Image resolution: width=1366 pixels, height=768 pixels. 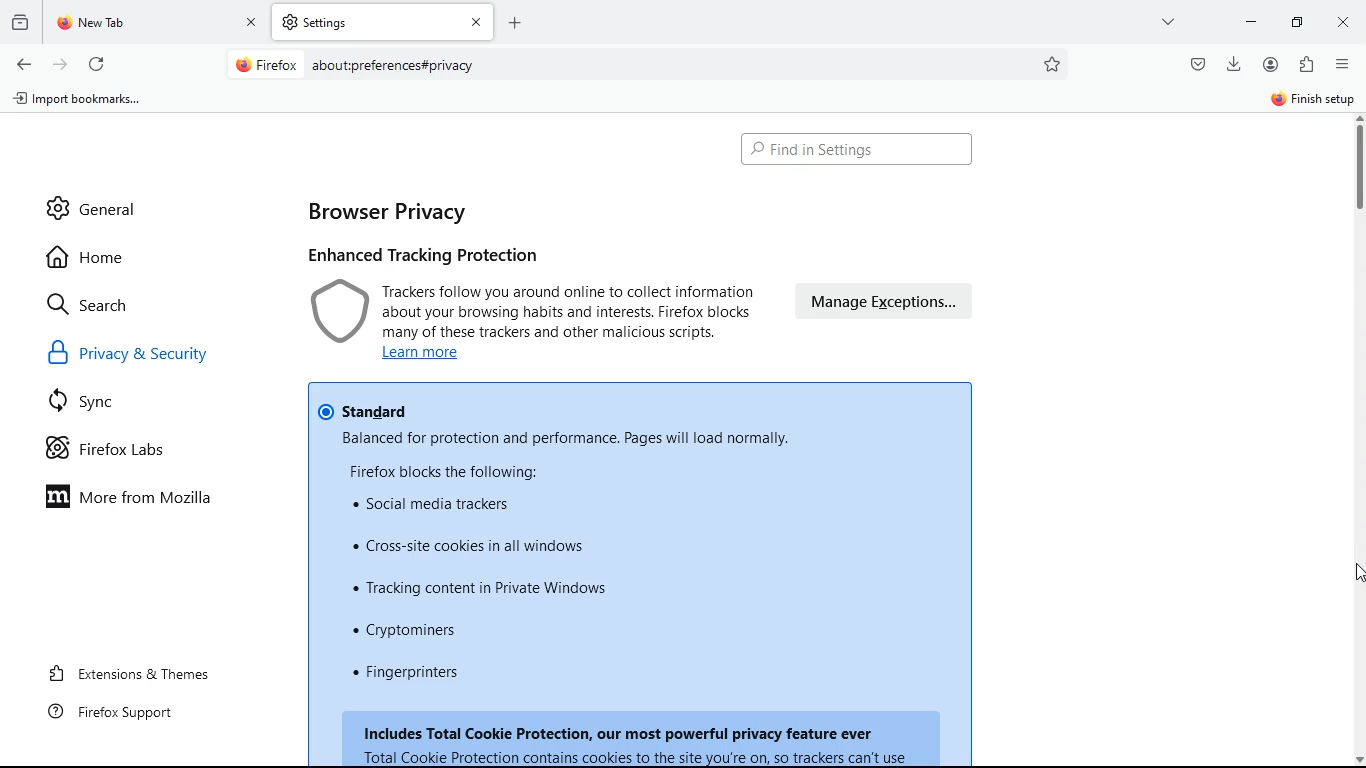 I want to click on social media trackers, so click(x=431, y=504).